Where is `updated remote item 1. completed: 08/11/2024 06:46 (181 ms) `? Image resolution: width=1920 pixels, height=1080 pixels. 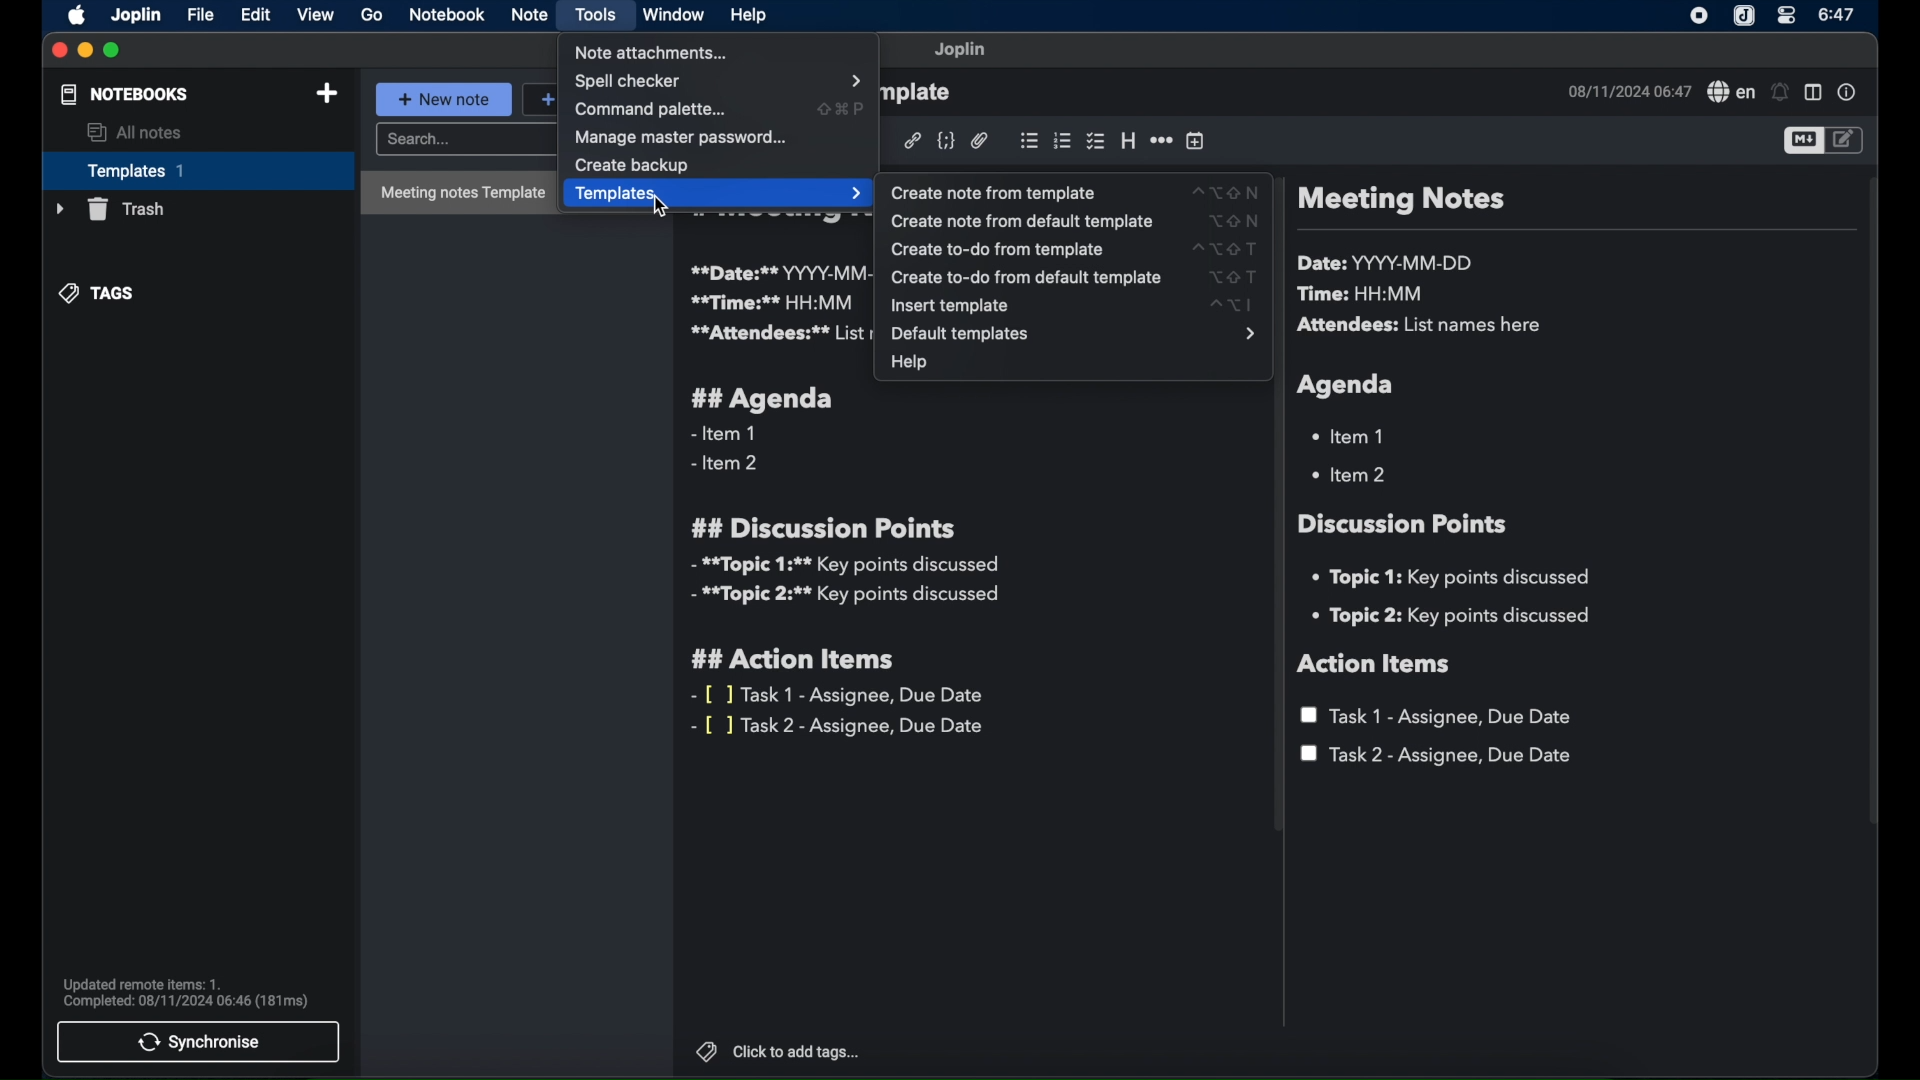 updated remote item 1. completed: 08/11/2024 06:46 (181 ms)  is located at coordinates (188, 992).